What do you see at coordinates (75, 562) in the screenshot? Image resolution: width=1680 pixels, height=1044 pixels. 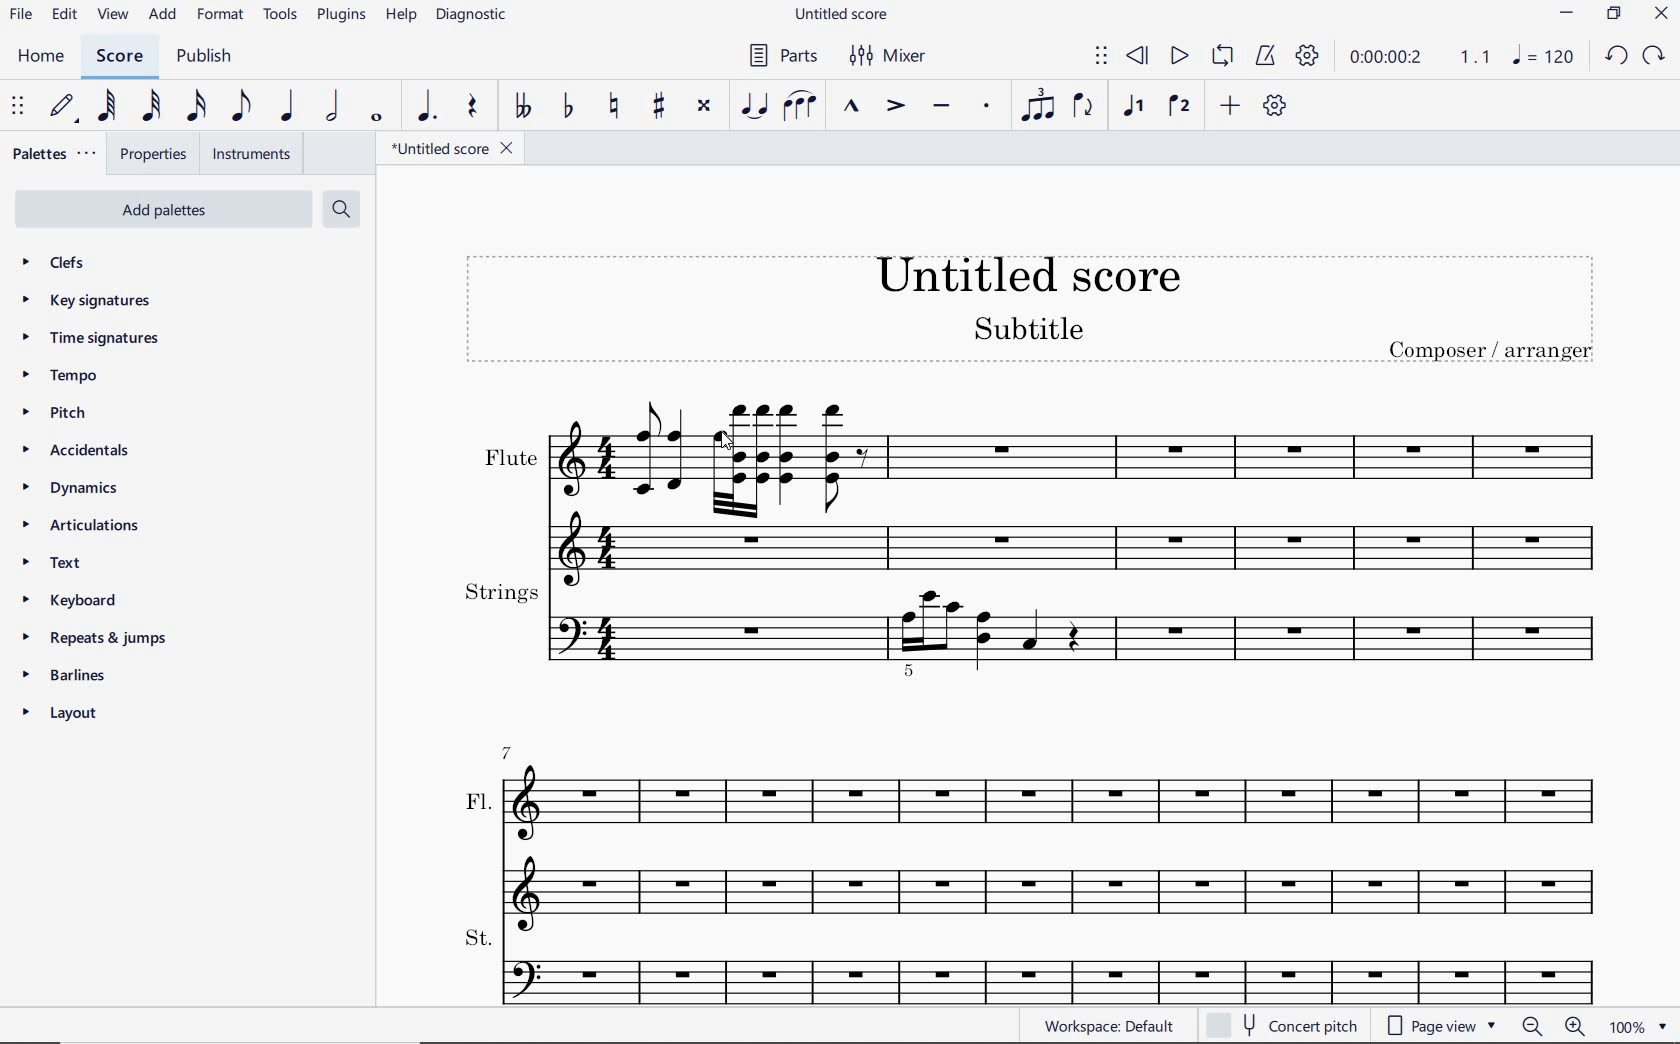 I see `text` at bounding box center [75, 562].